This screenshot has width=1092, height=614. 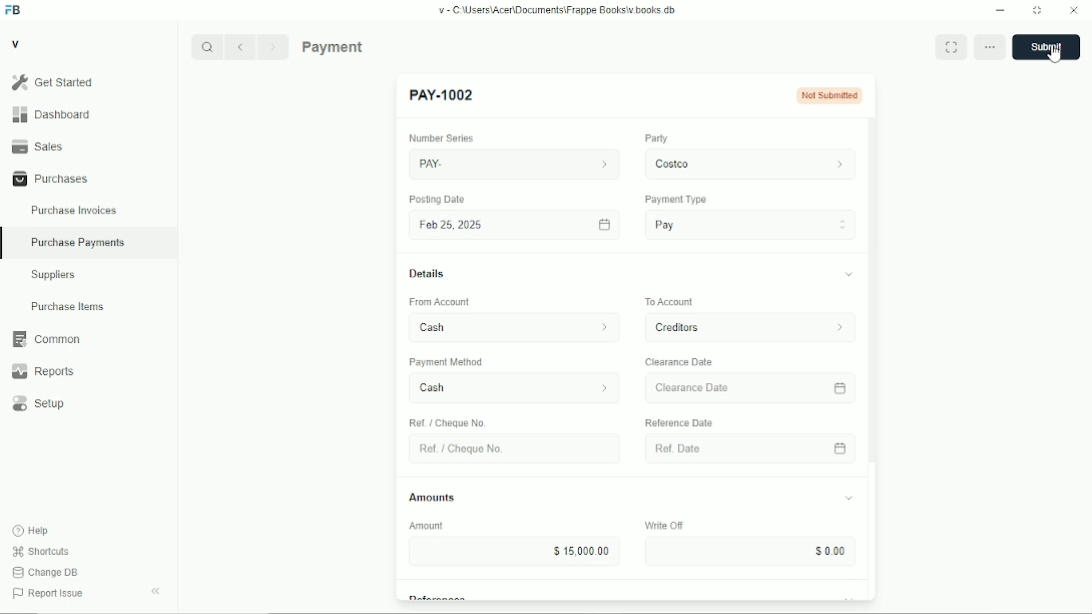 I want to click on Setup, so click(x=89, y=403).